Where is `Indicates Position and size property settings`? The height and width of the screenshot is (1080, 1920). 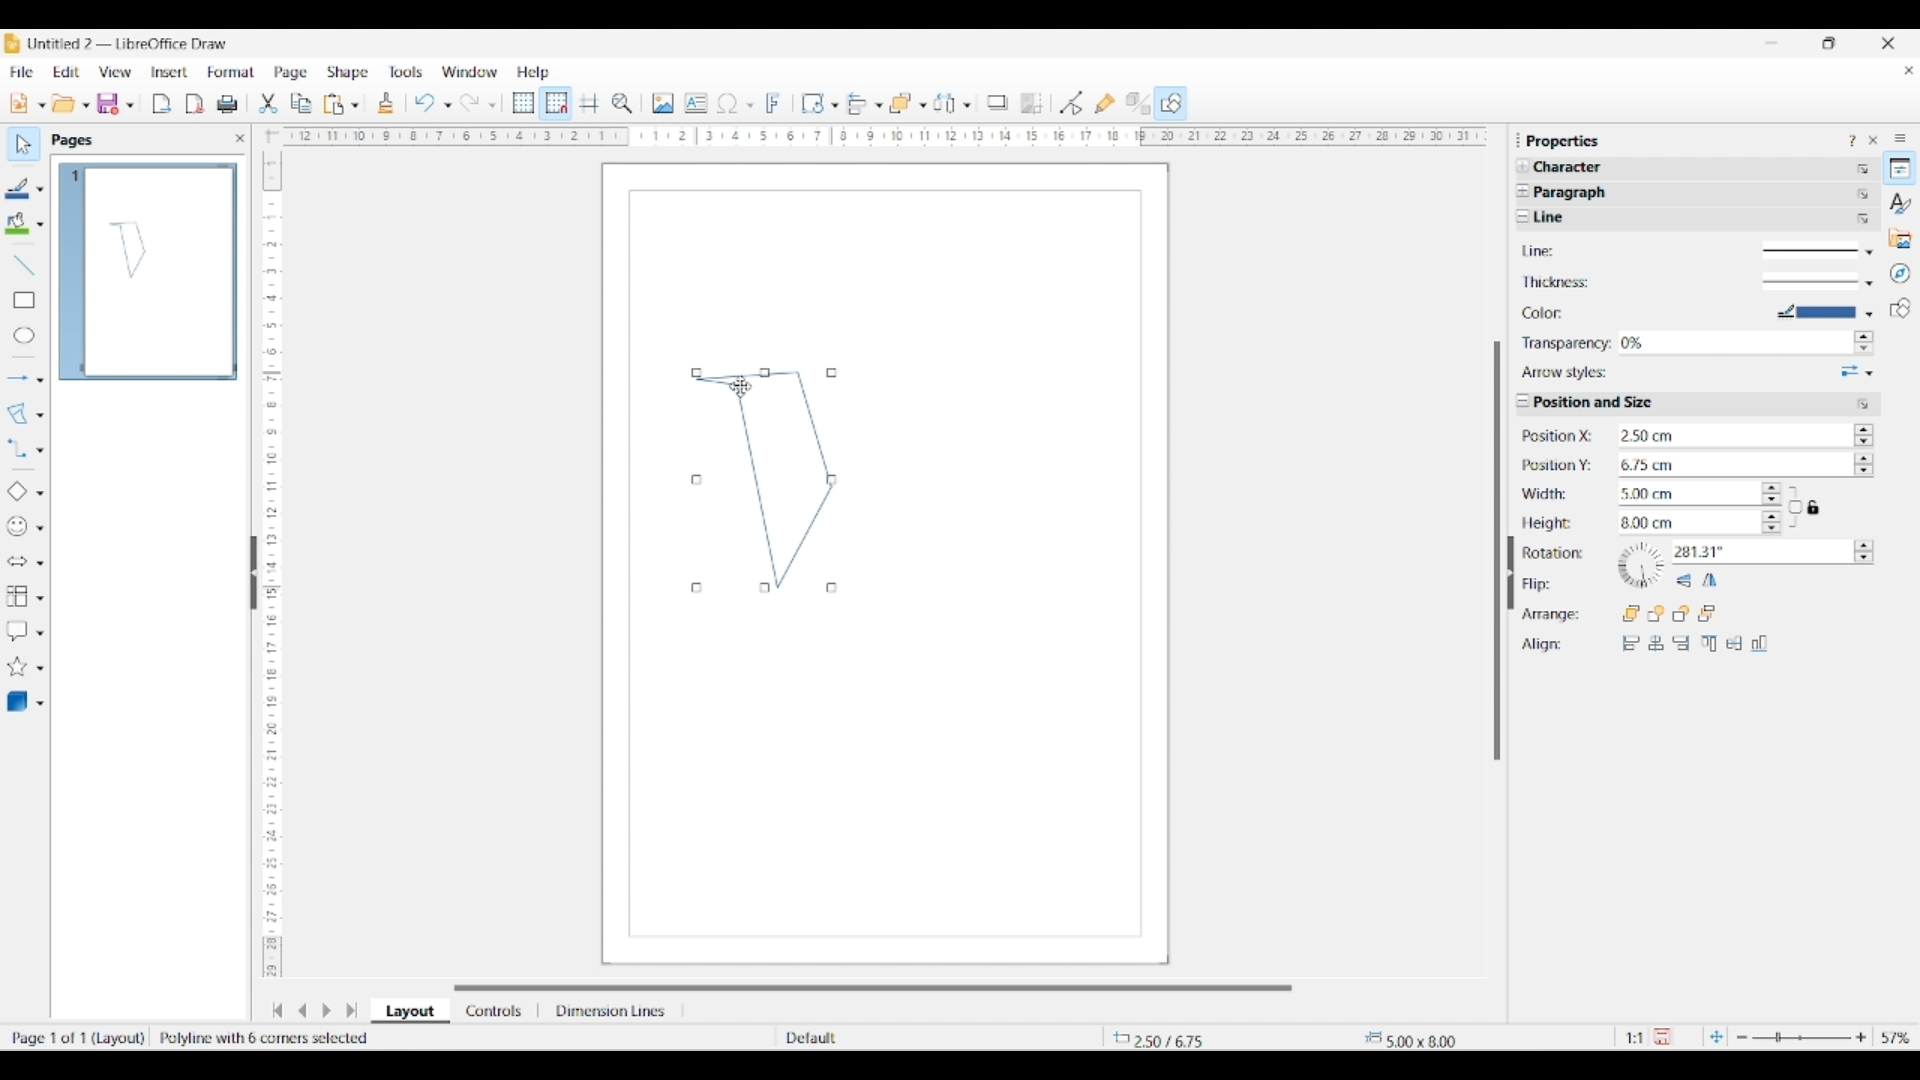
Indicates Position and size property settings is located at coordinates (1601, 403).